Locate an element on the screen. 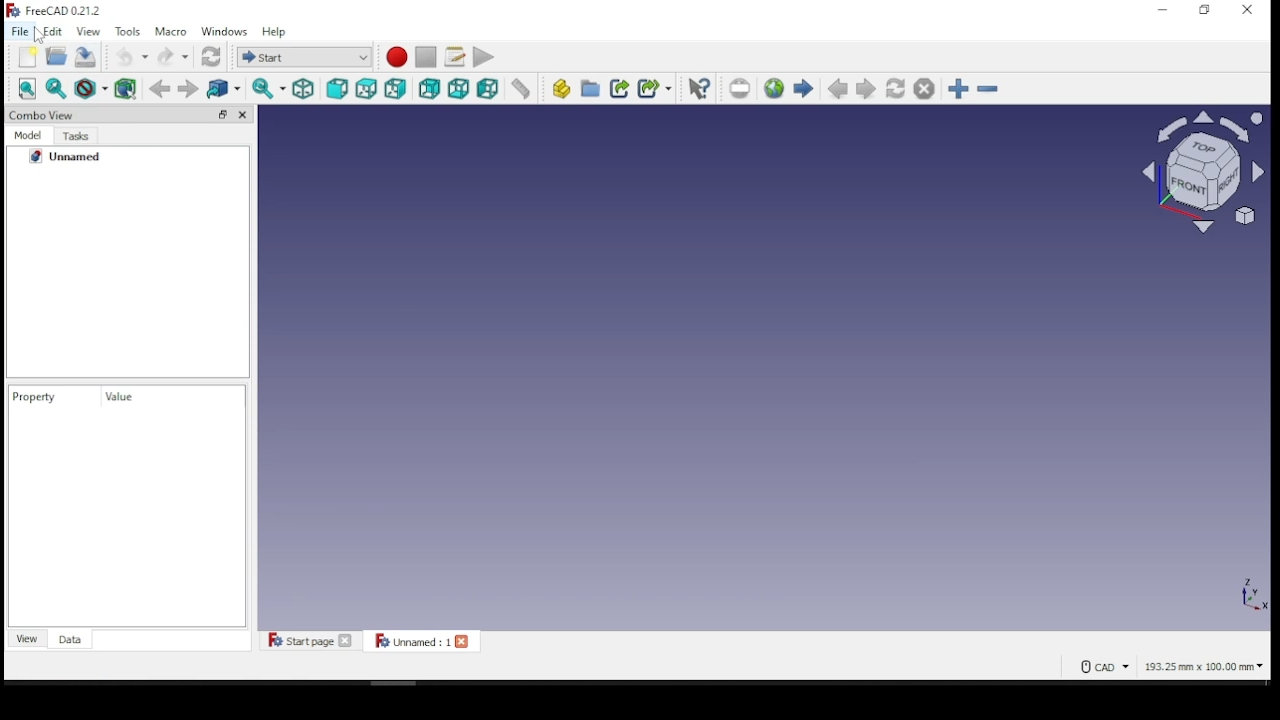 Image resolution: width=1280 pixels, height=720 pixels. bottom is located at coordinates (459, 87).